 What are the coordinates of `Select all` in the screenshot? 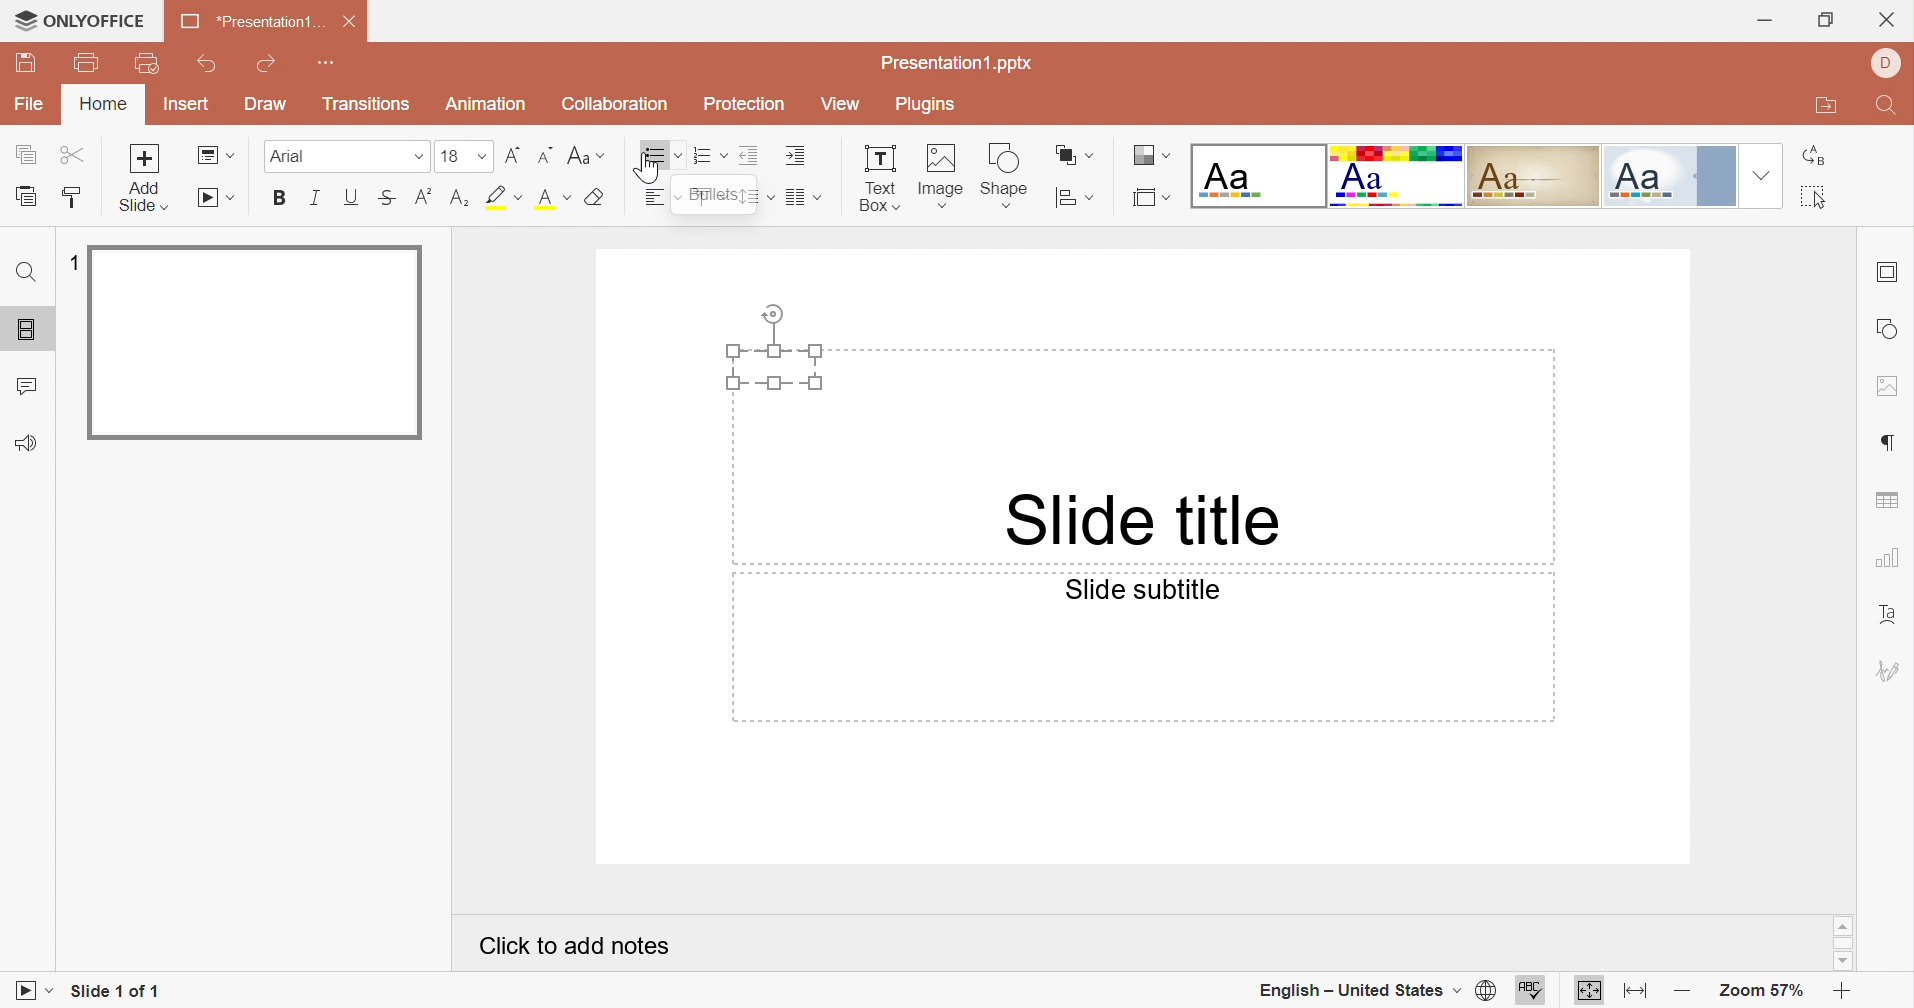 It's located at (1823, 201).